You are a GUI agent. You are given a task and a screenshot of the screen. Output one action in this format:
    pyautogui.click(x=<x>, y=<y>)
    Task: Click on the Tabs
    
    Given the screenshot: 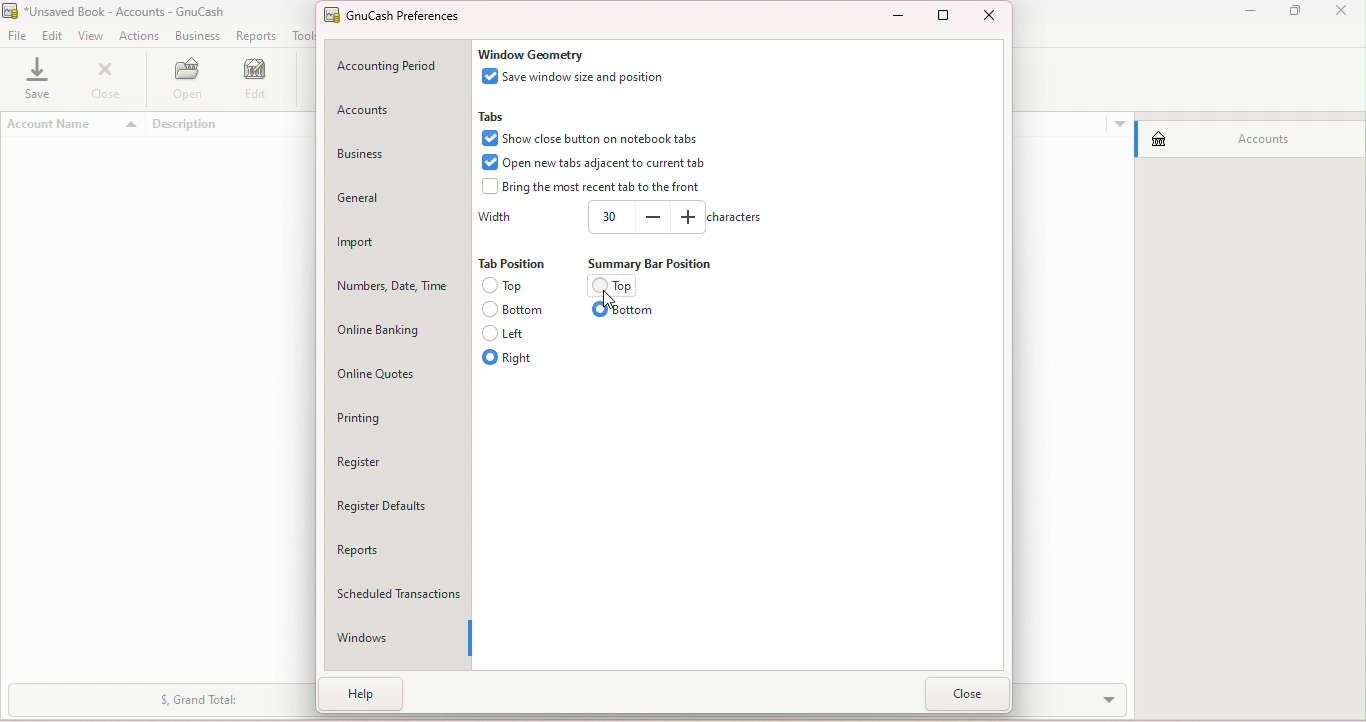 What is the action you would take?
    pyautogui.click(x=492, y=115)
    